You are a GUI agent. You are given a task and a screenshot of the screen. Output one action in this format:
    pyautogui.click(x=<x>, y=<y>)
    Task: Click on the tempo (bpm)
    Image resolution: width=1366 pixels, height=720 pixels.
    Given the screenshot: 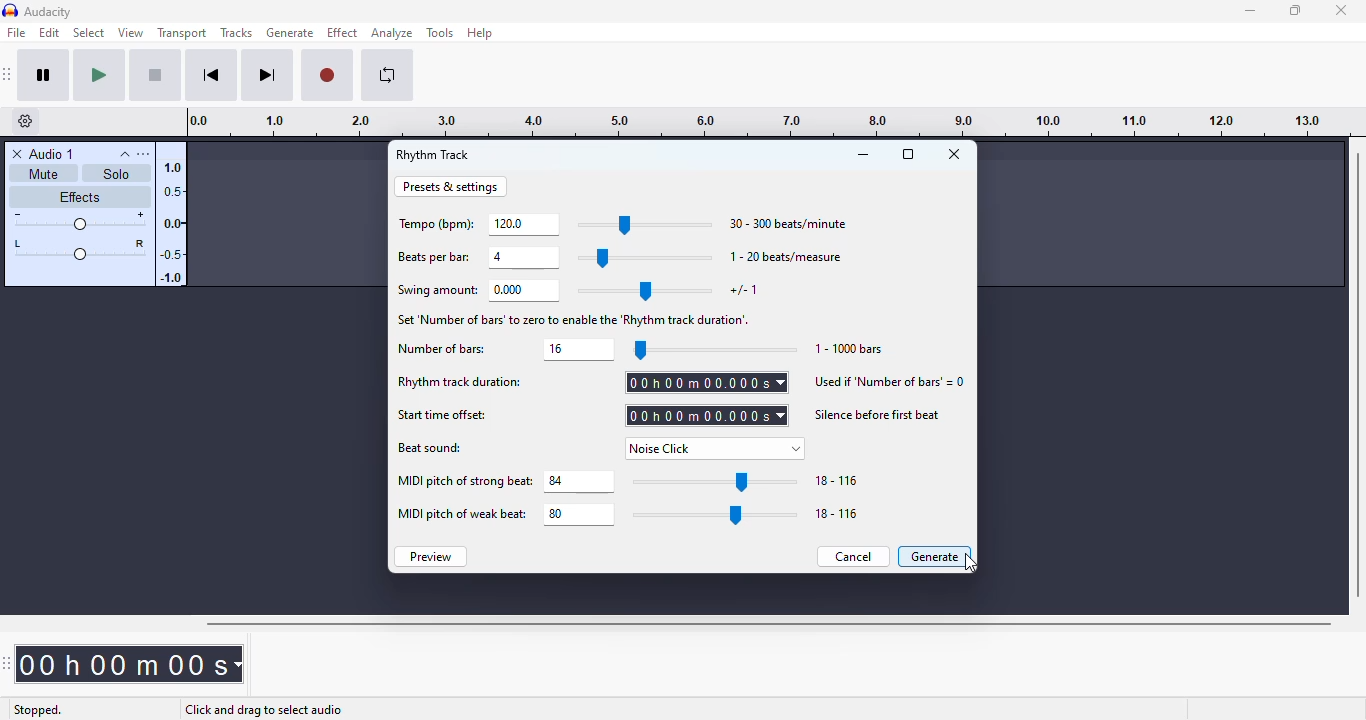 What is the action you would take?
    pyautogui.click(x=437, y=225)
    